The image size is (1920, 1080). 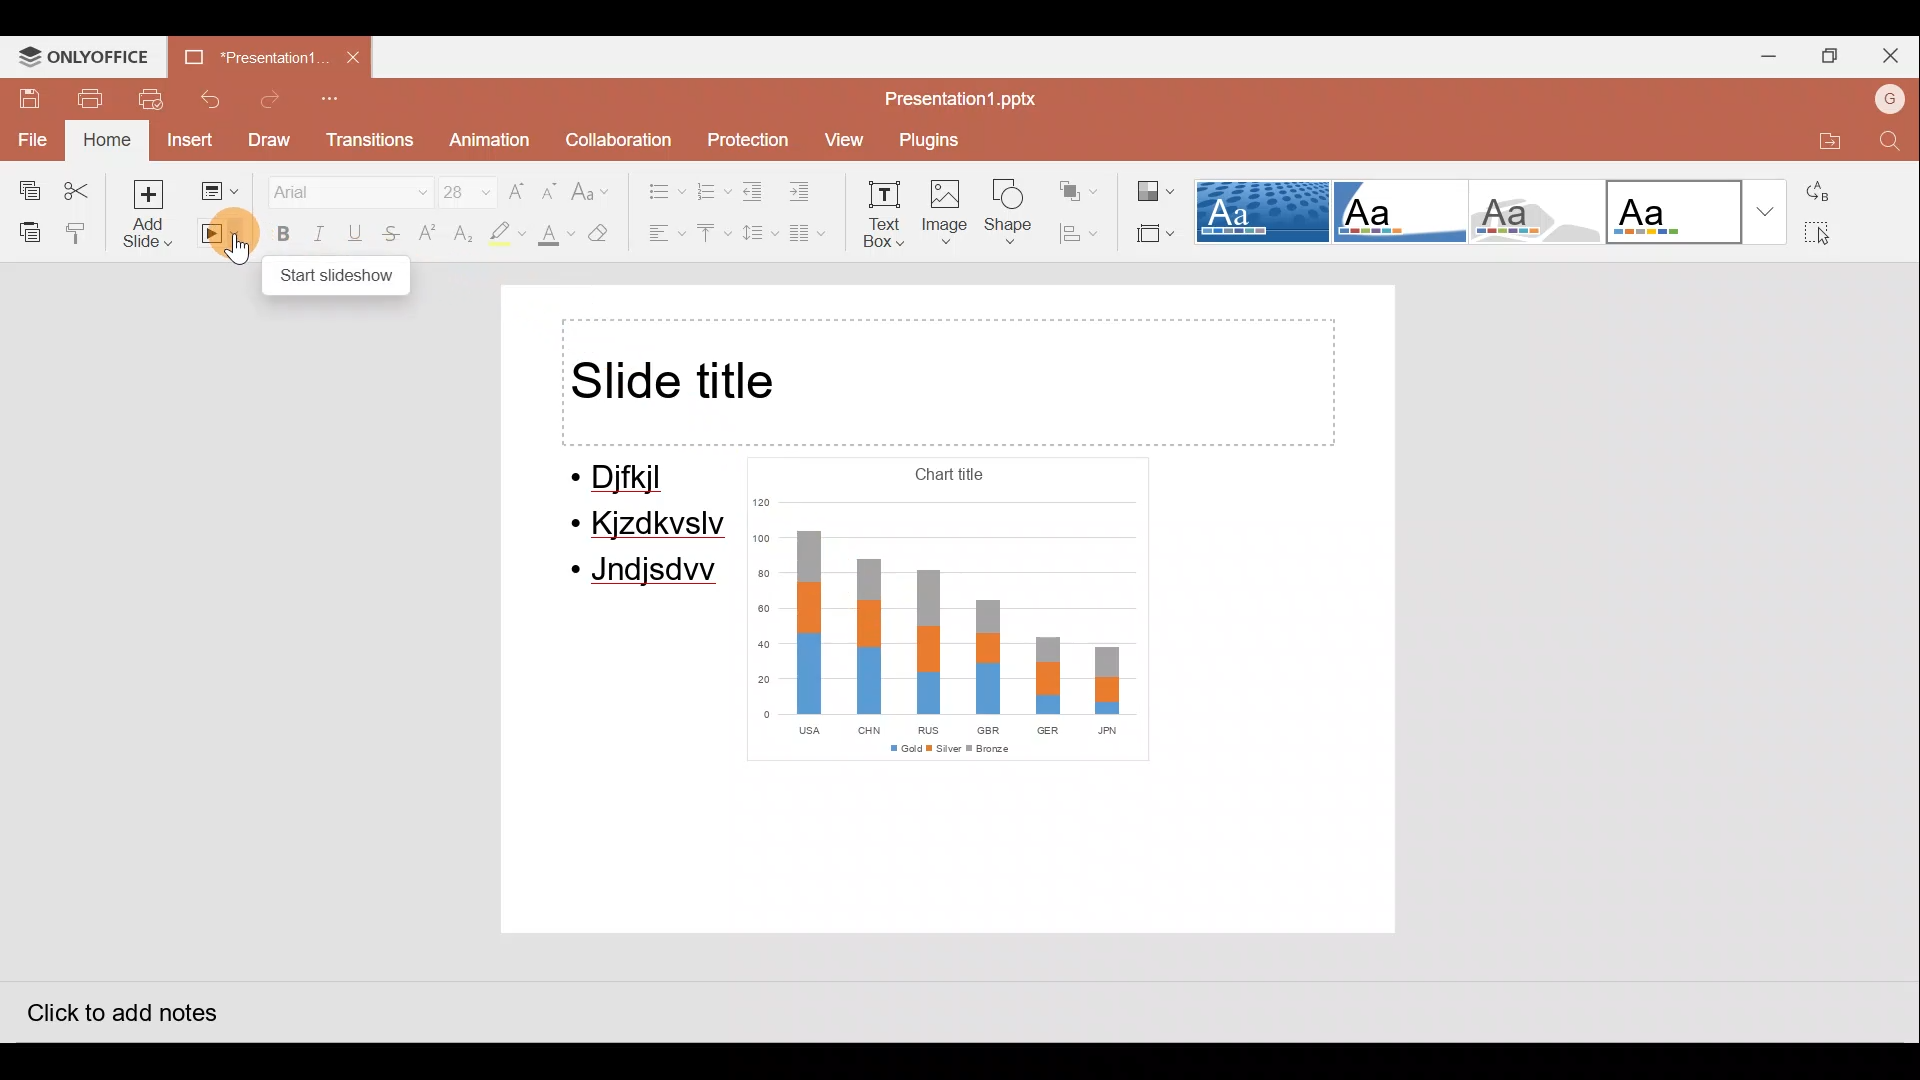 I want to click on Customize quick access toolbar, so click(x=342, y=98).